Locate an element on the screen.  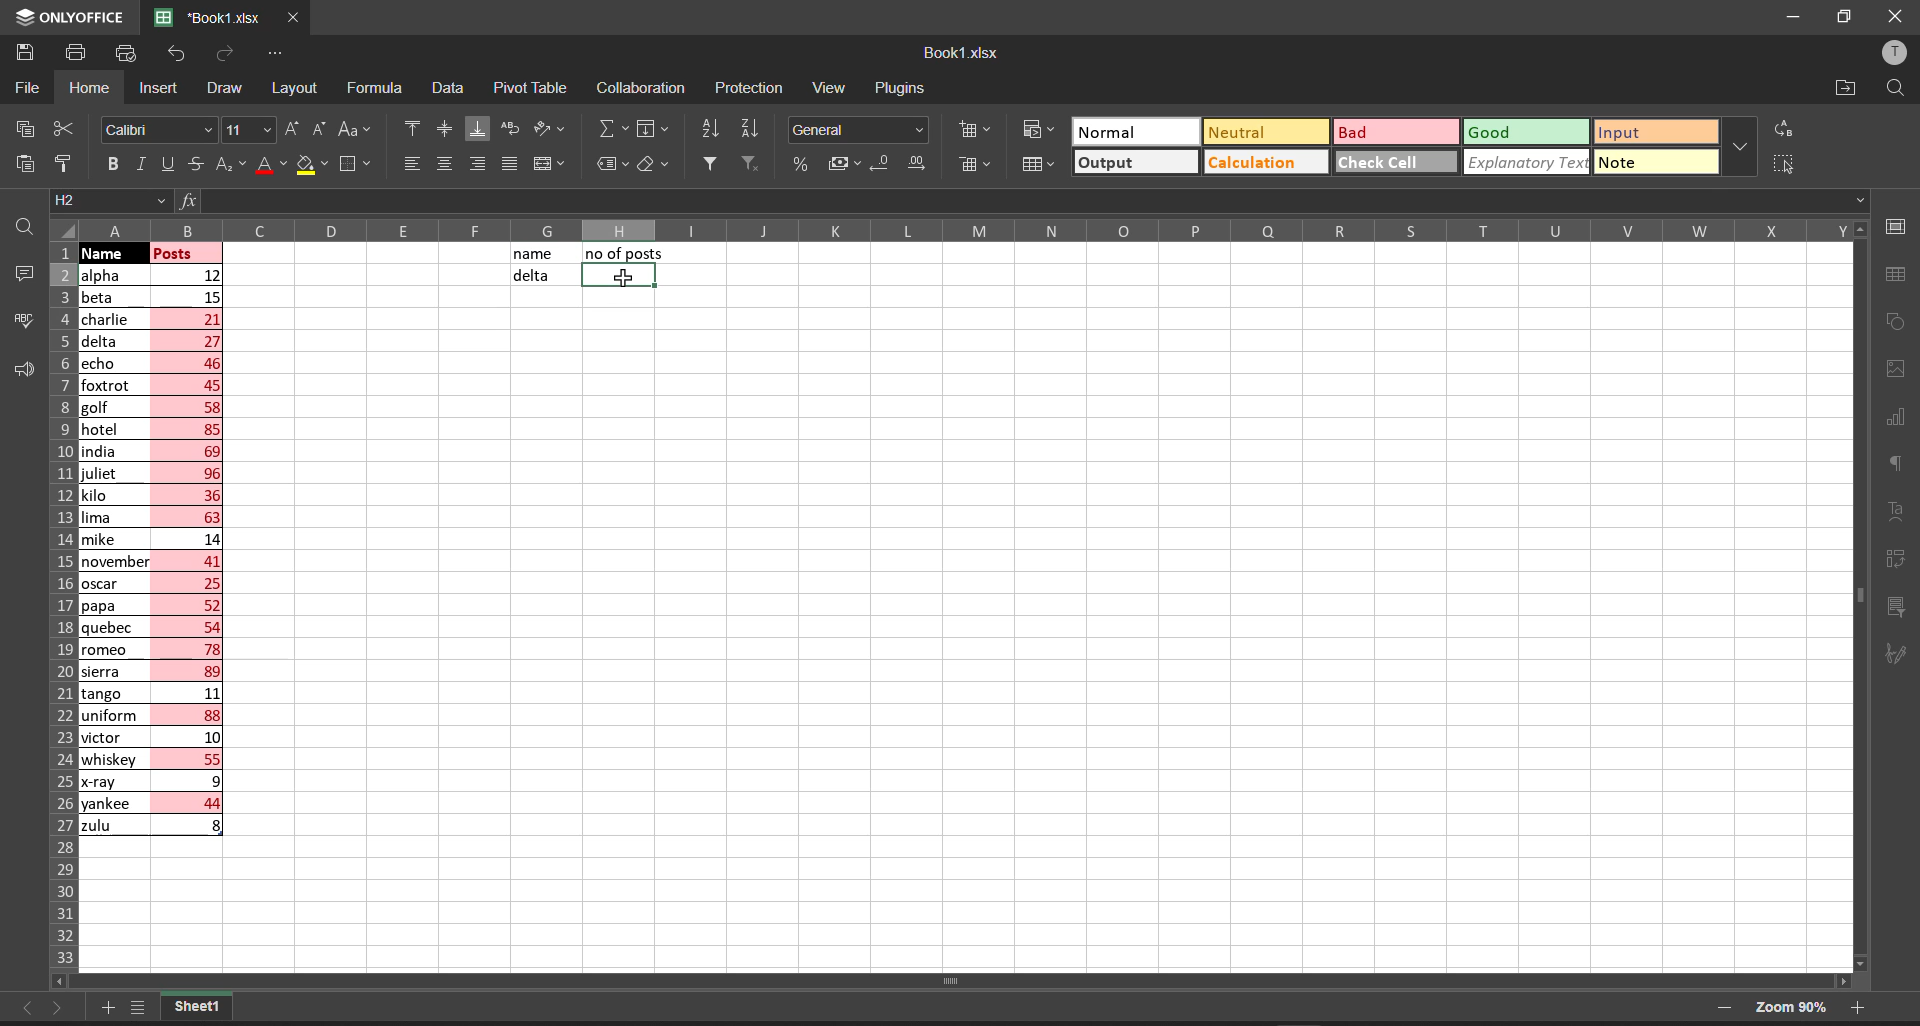
open file location is located at coordinates (1848, 86).